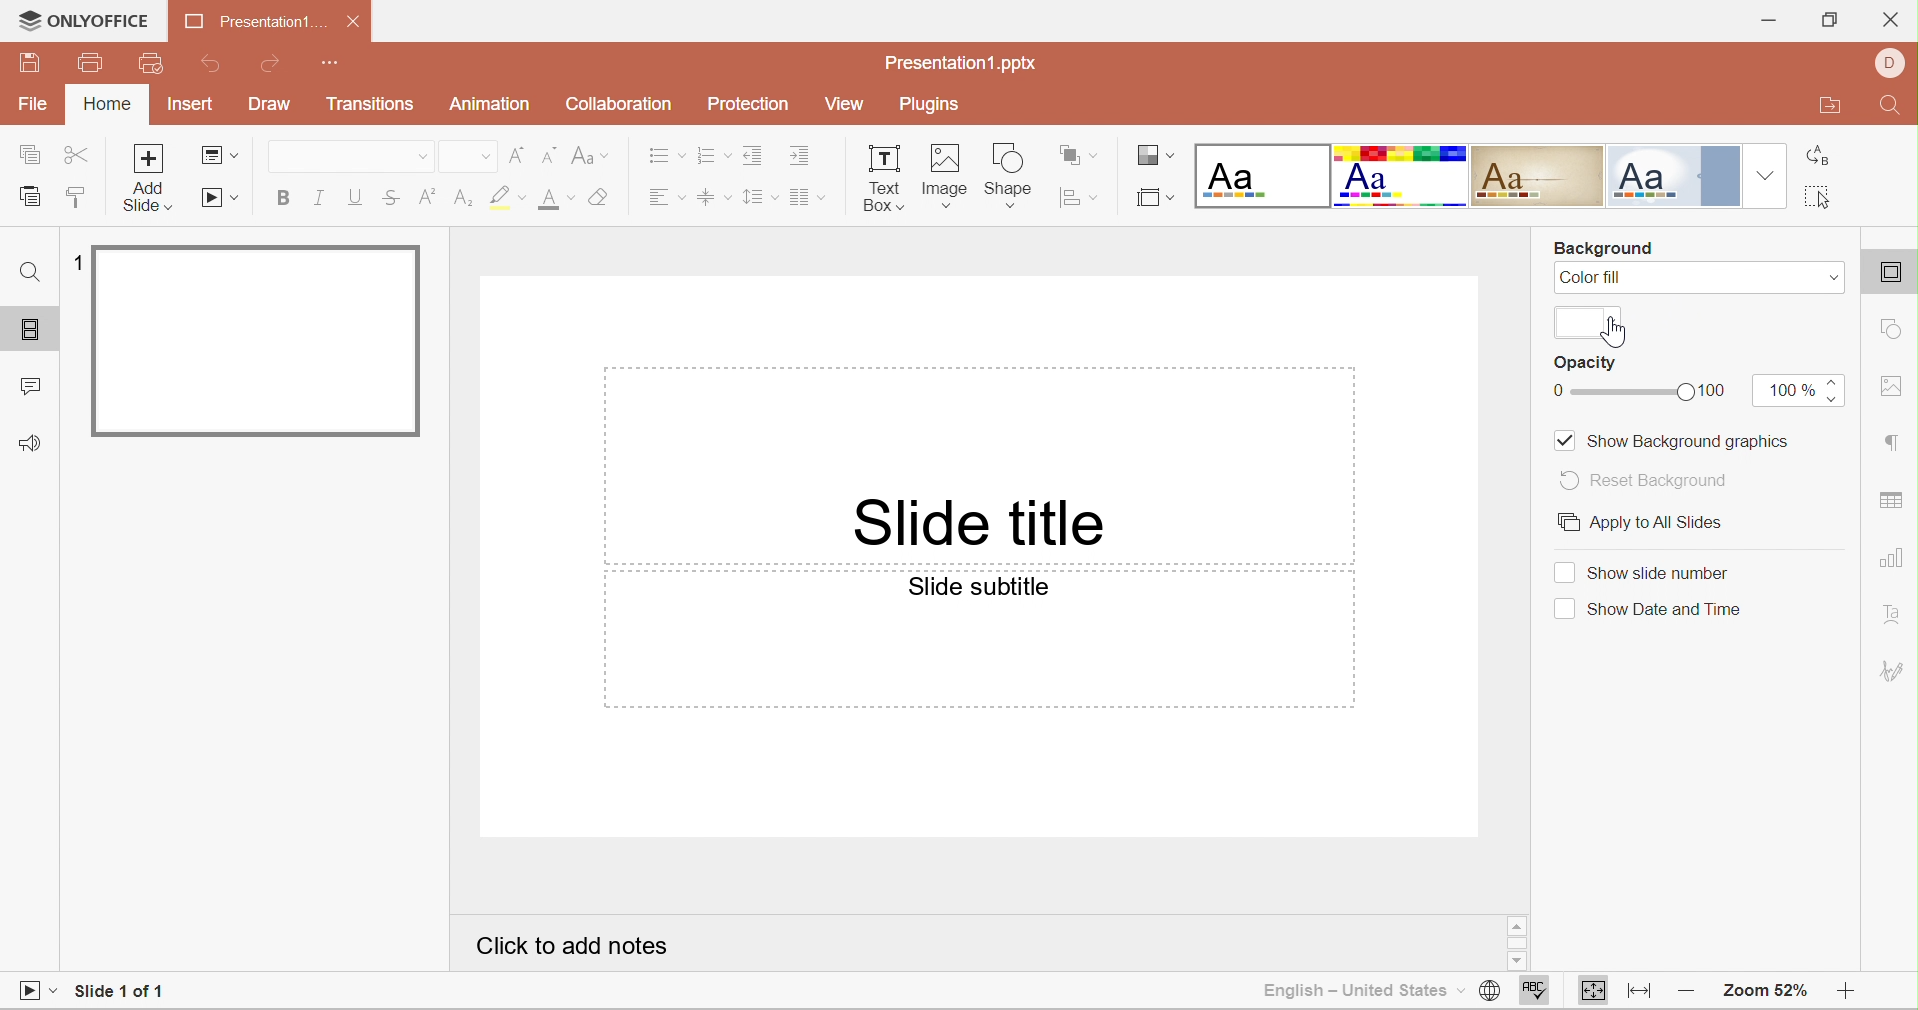 The image size is (1918, 1010). Describe the element at coordinates (75, 196) in the screenshot. I see `Copy style` at that location.